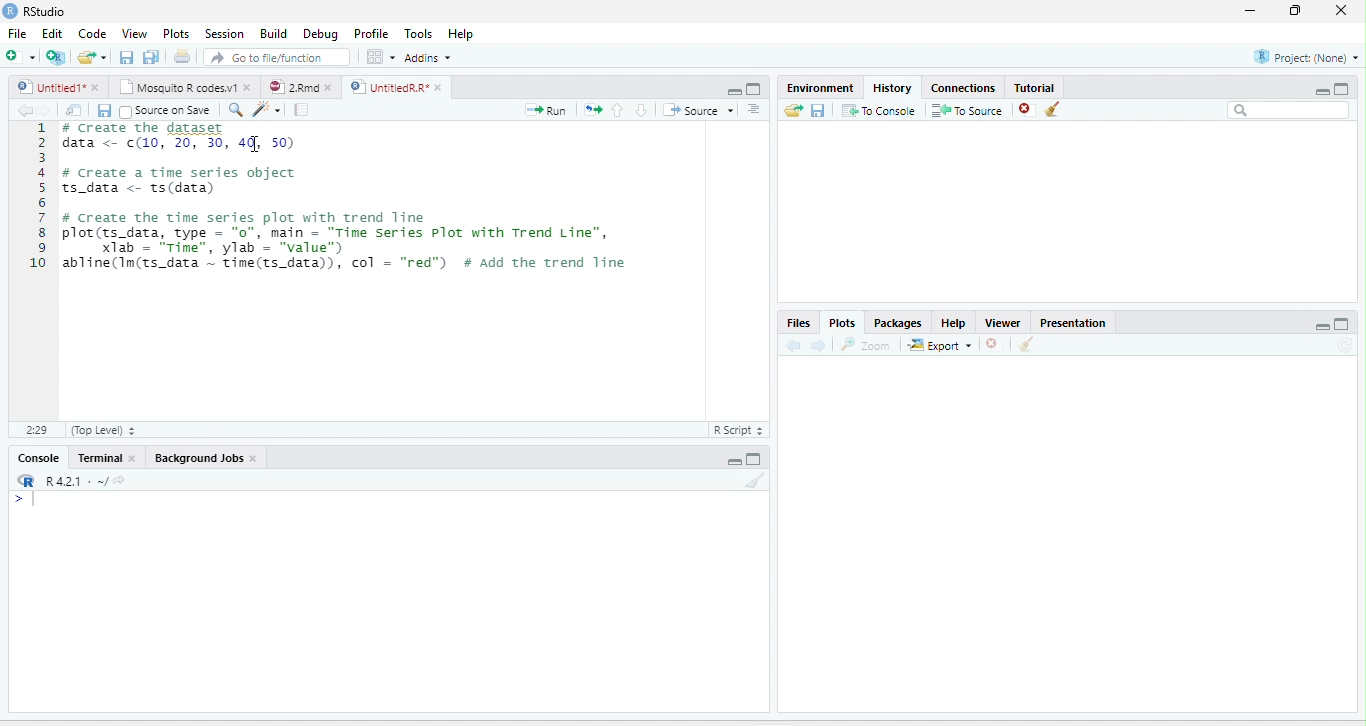  I want to click on Previous plot, so click(793, 344).